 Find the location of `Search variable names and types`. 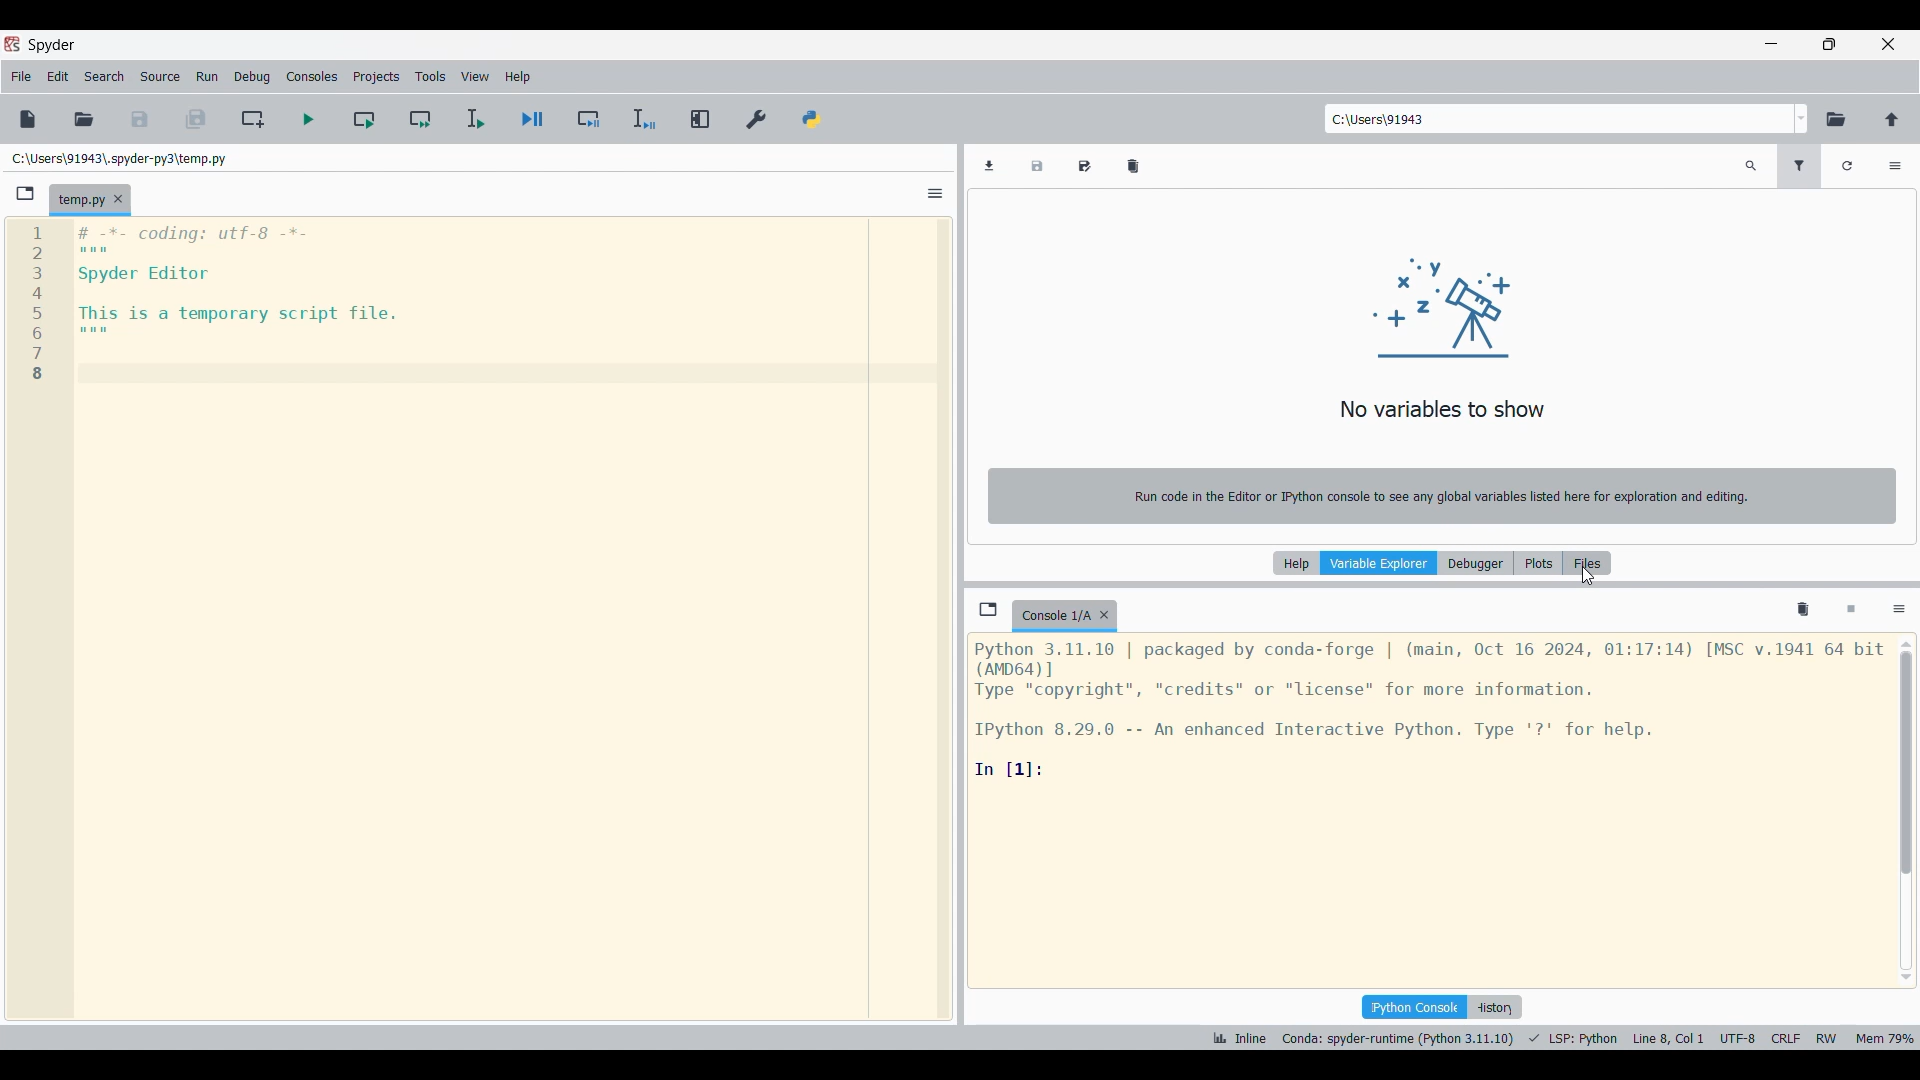

Search variable names and types is located at coordinates (1751, 166).